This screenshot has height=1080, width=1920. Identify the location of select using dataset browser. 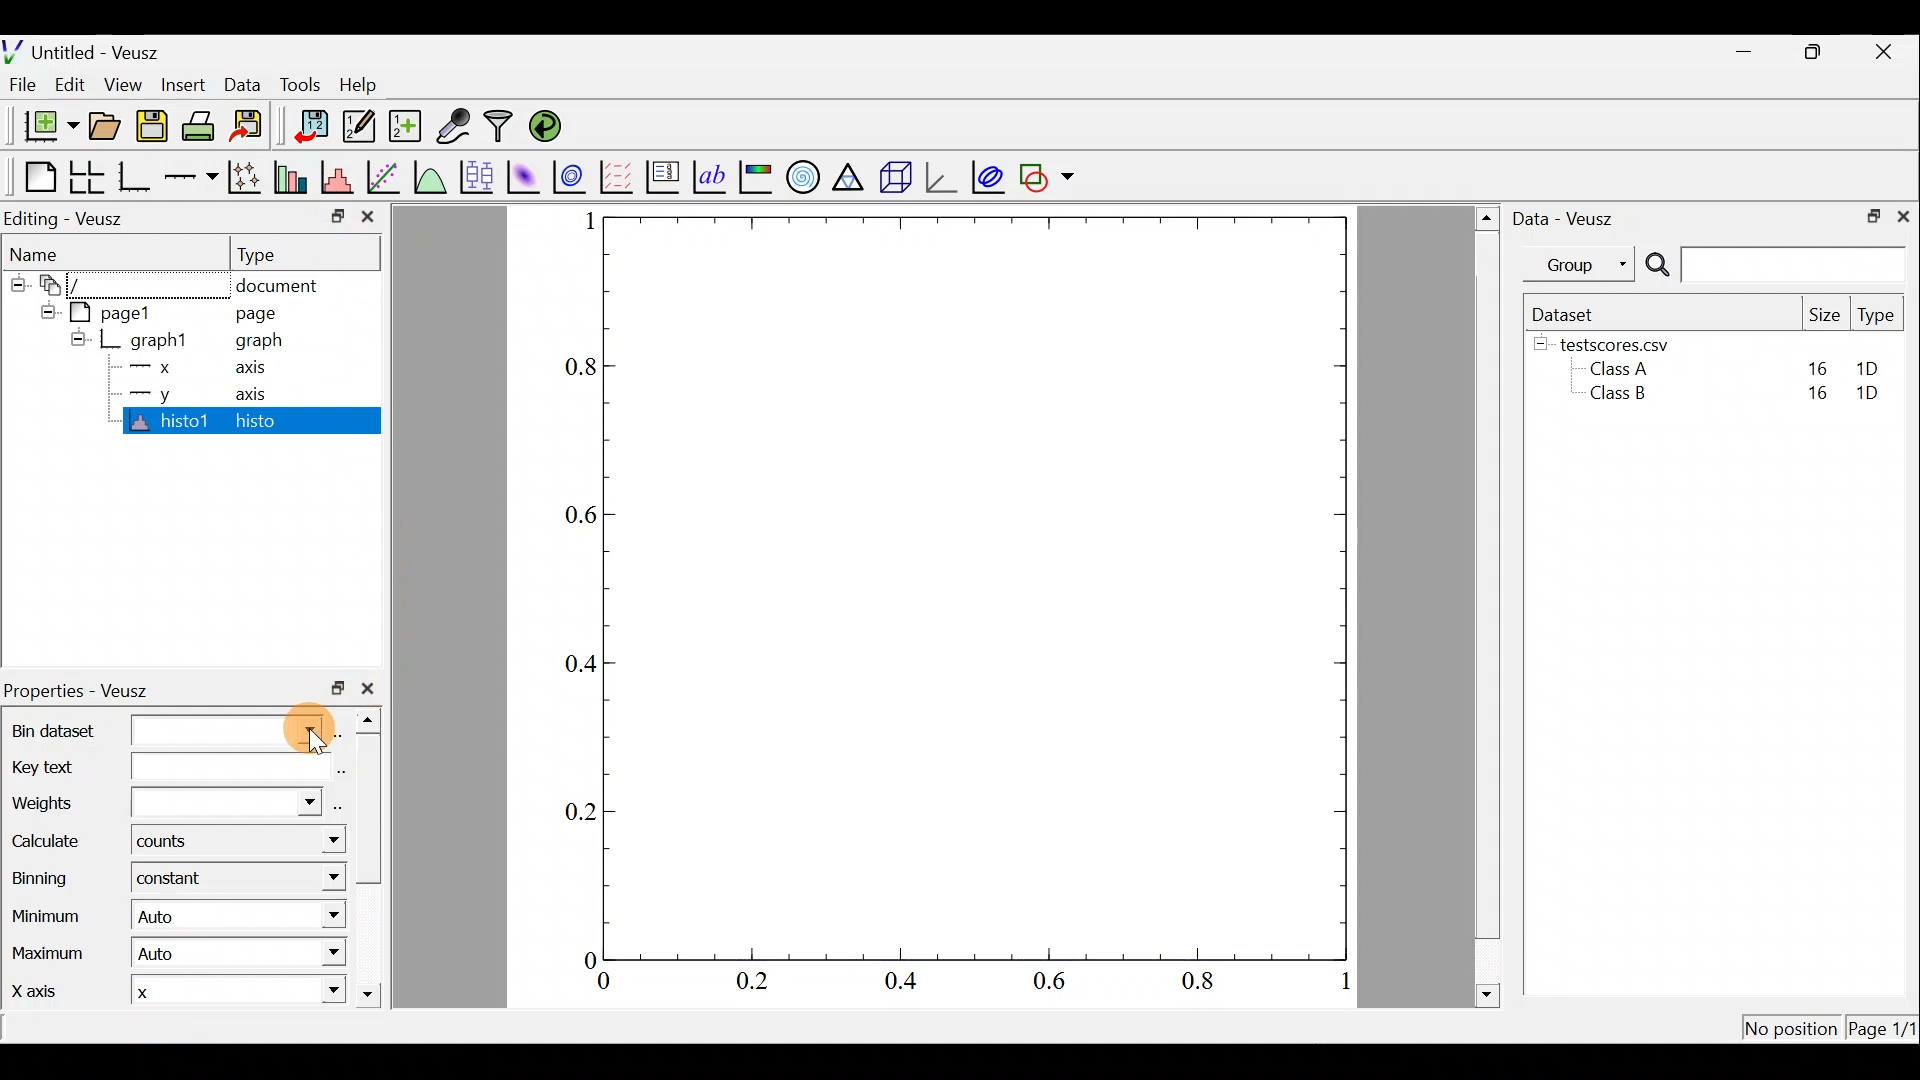
(340, 805).